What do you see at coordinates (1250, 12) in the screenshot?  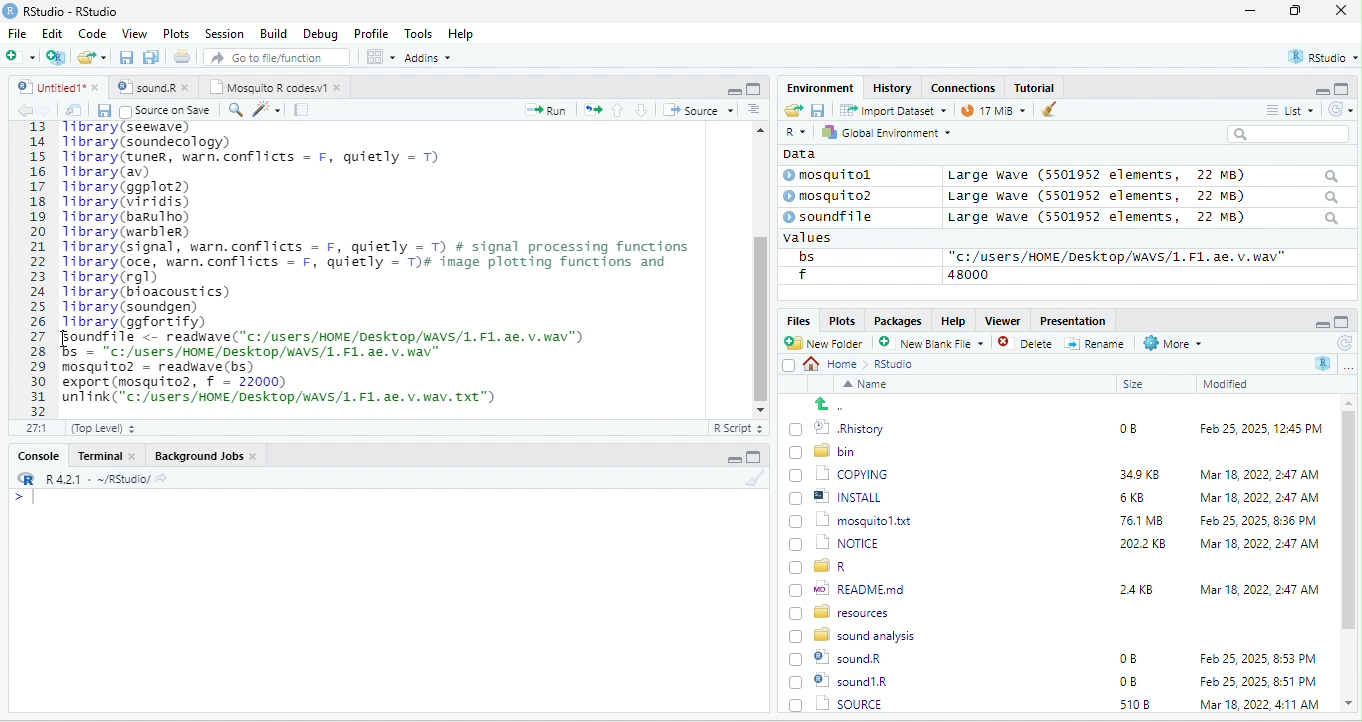 I see `minimize` at bounding box center [1250, 12].